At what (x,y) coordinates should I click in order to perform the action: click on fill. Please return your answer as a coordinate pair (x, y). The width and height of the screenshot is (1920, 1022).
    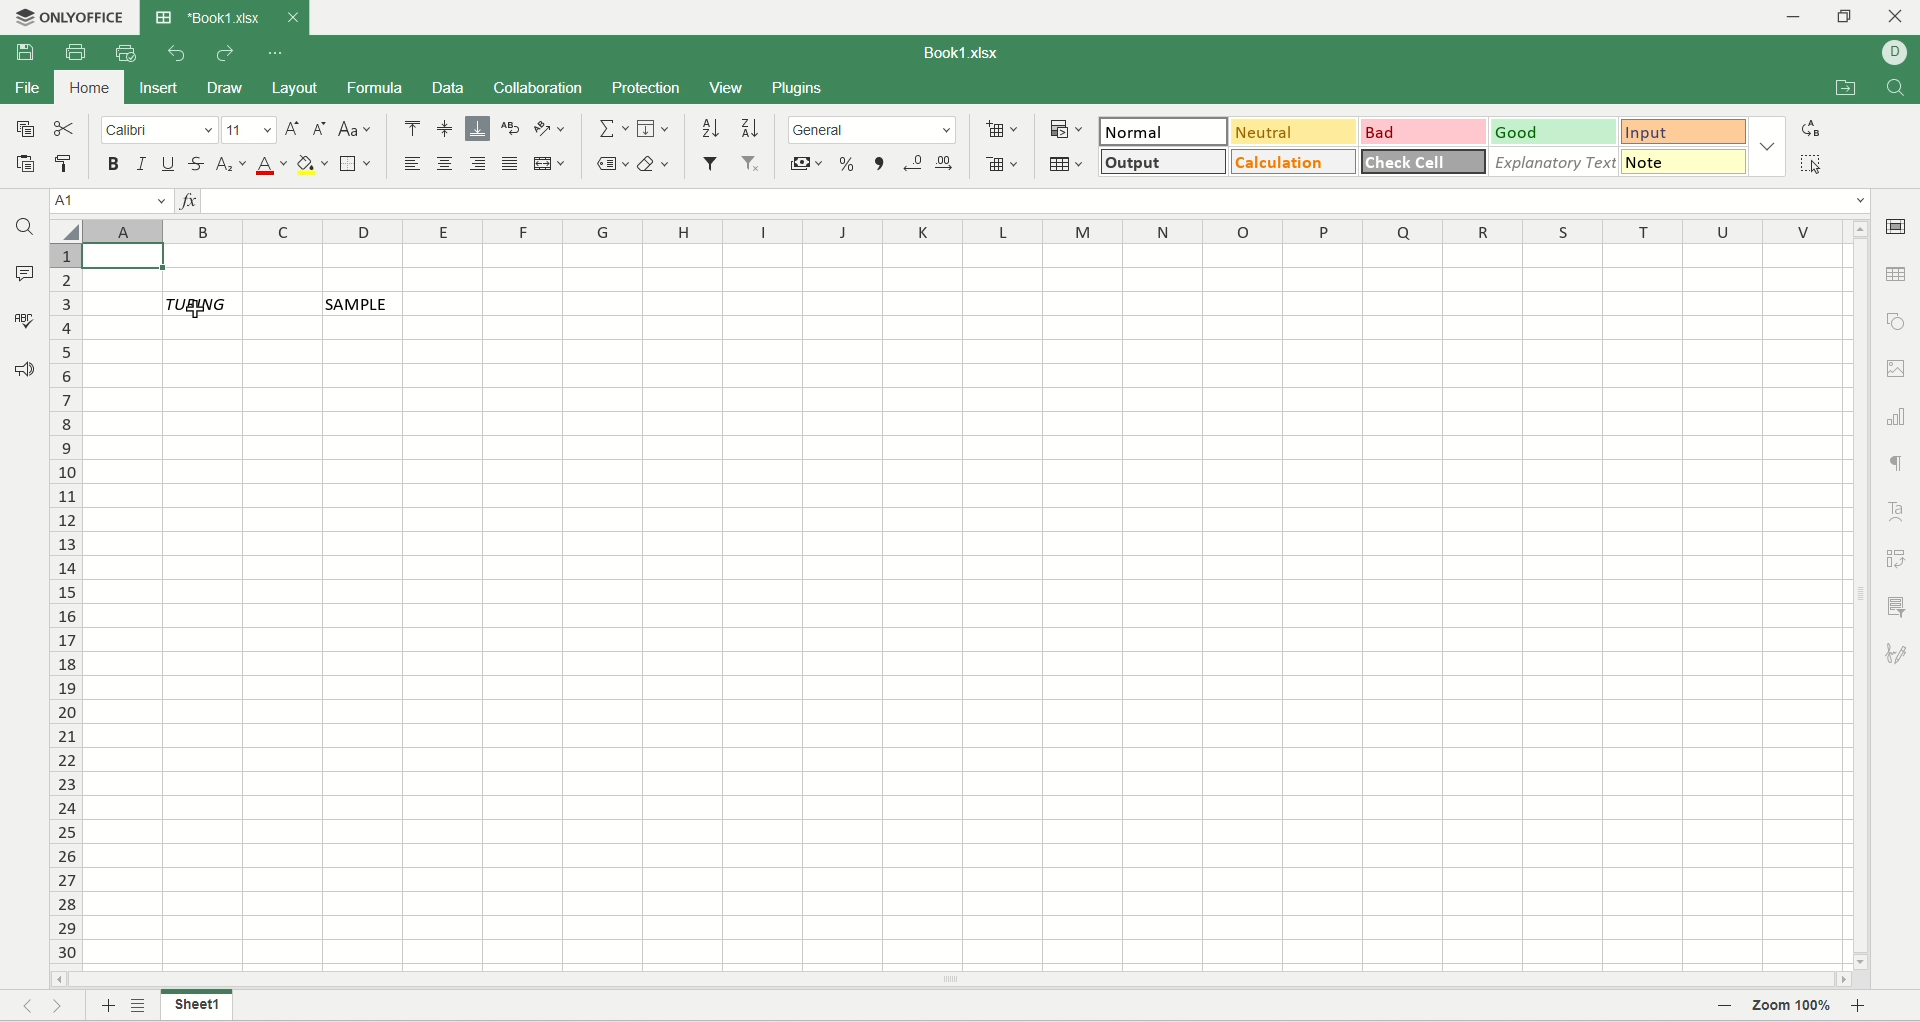
    Looking at the image, I should click on (654, 128).